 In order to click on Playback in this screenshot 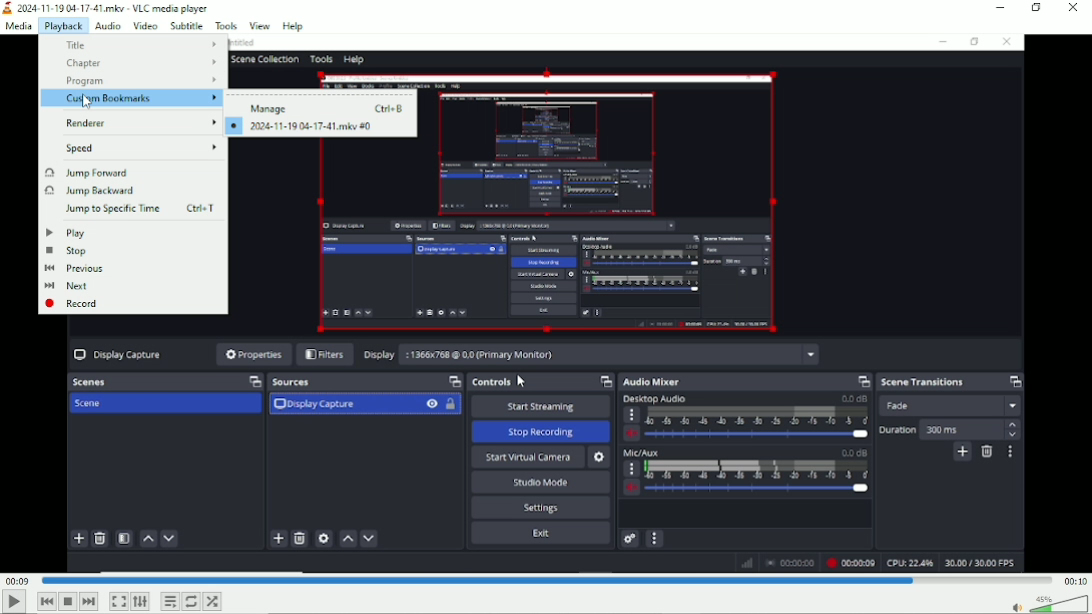, I will do `click(62, 26)`.